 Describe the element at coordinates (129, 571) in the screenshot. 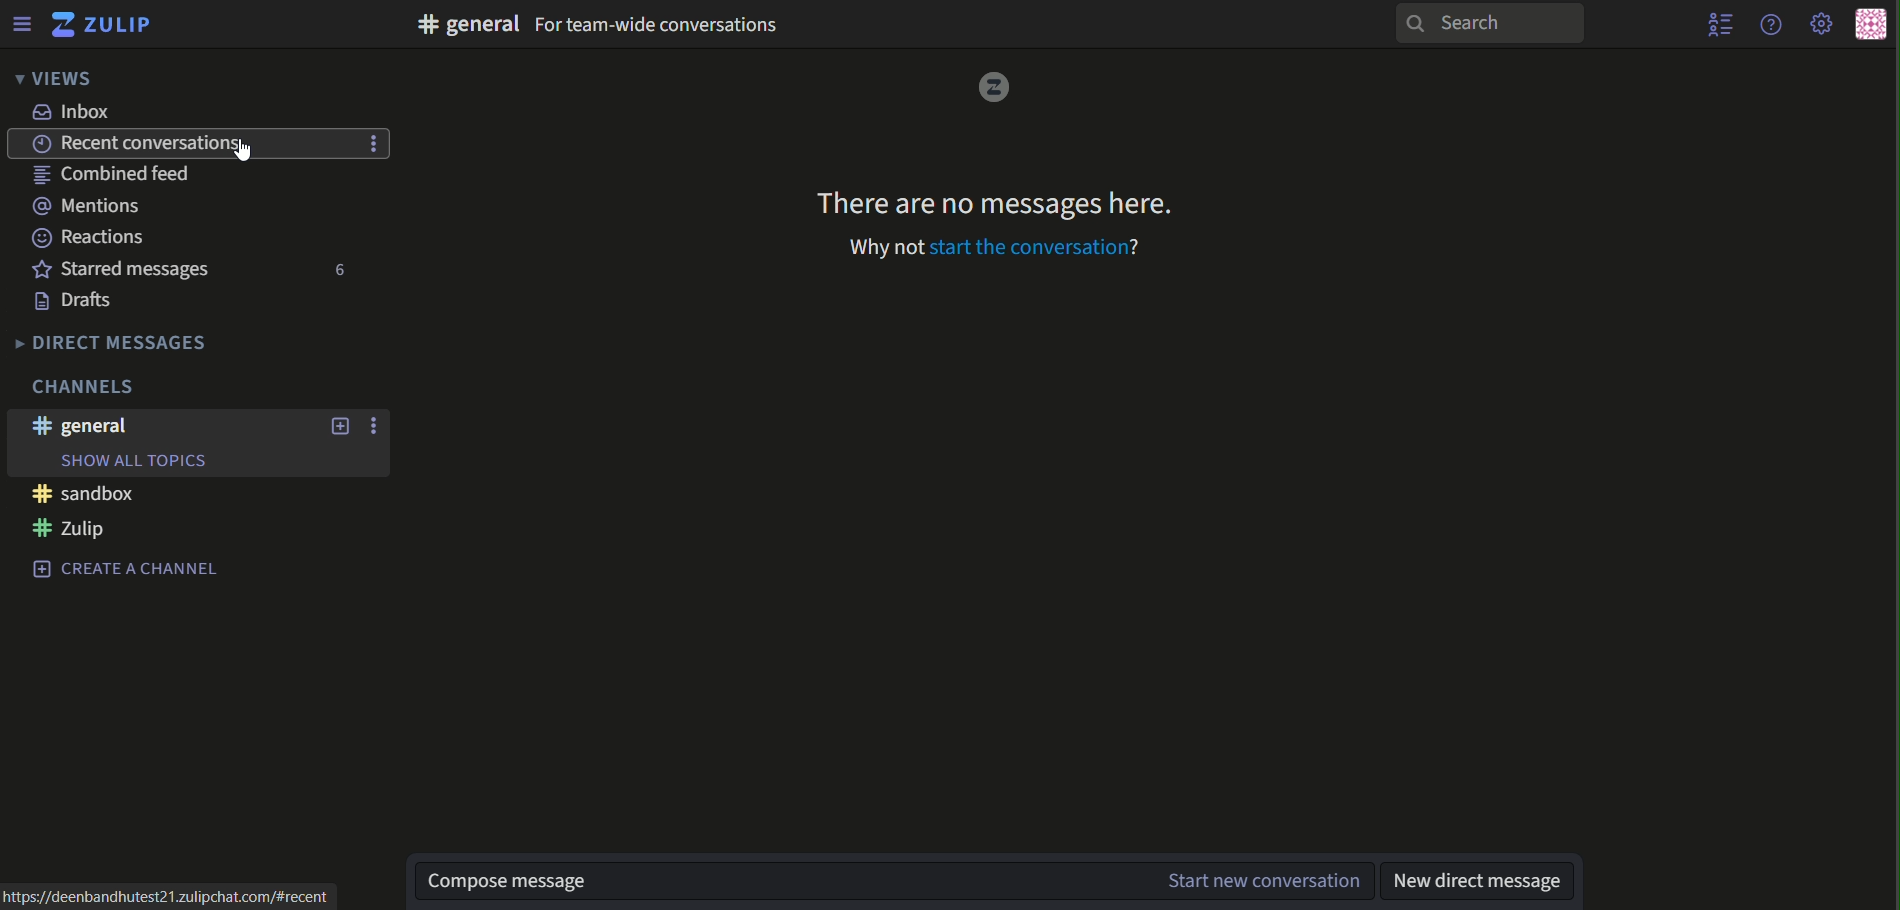

I see `text` at that location.